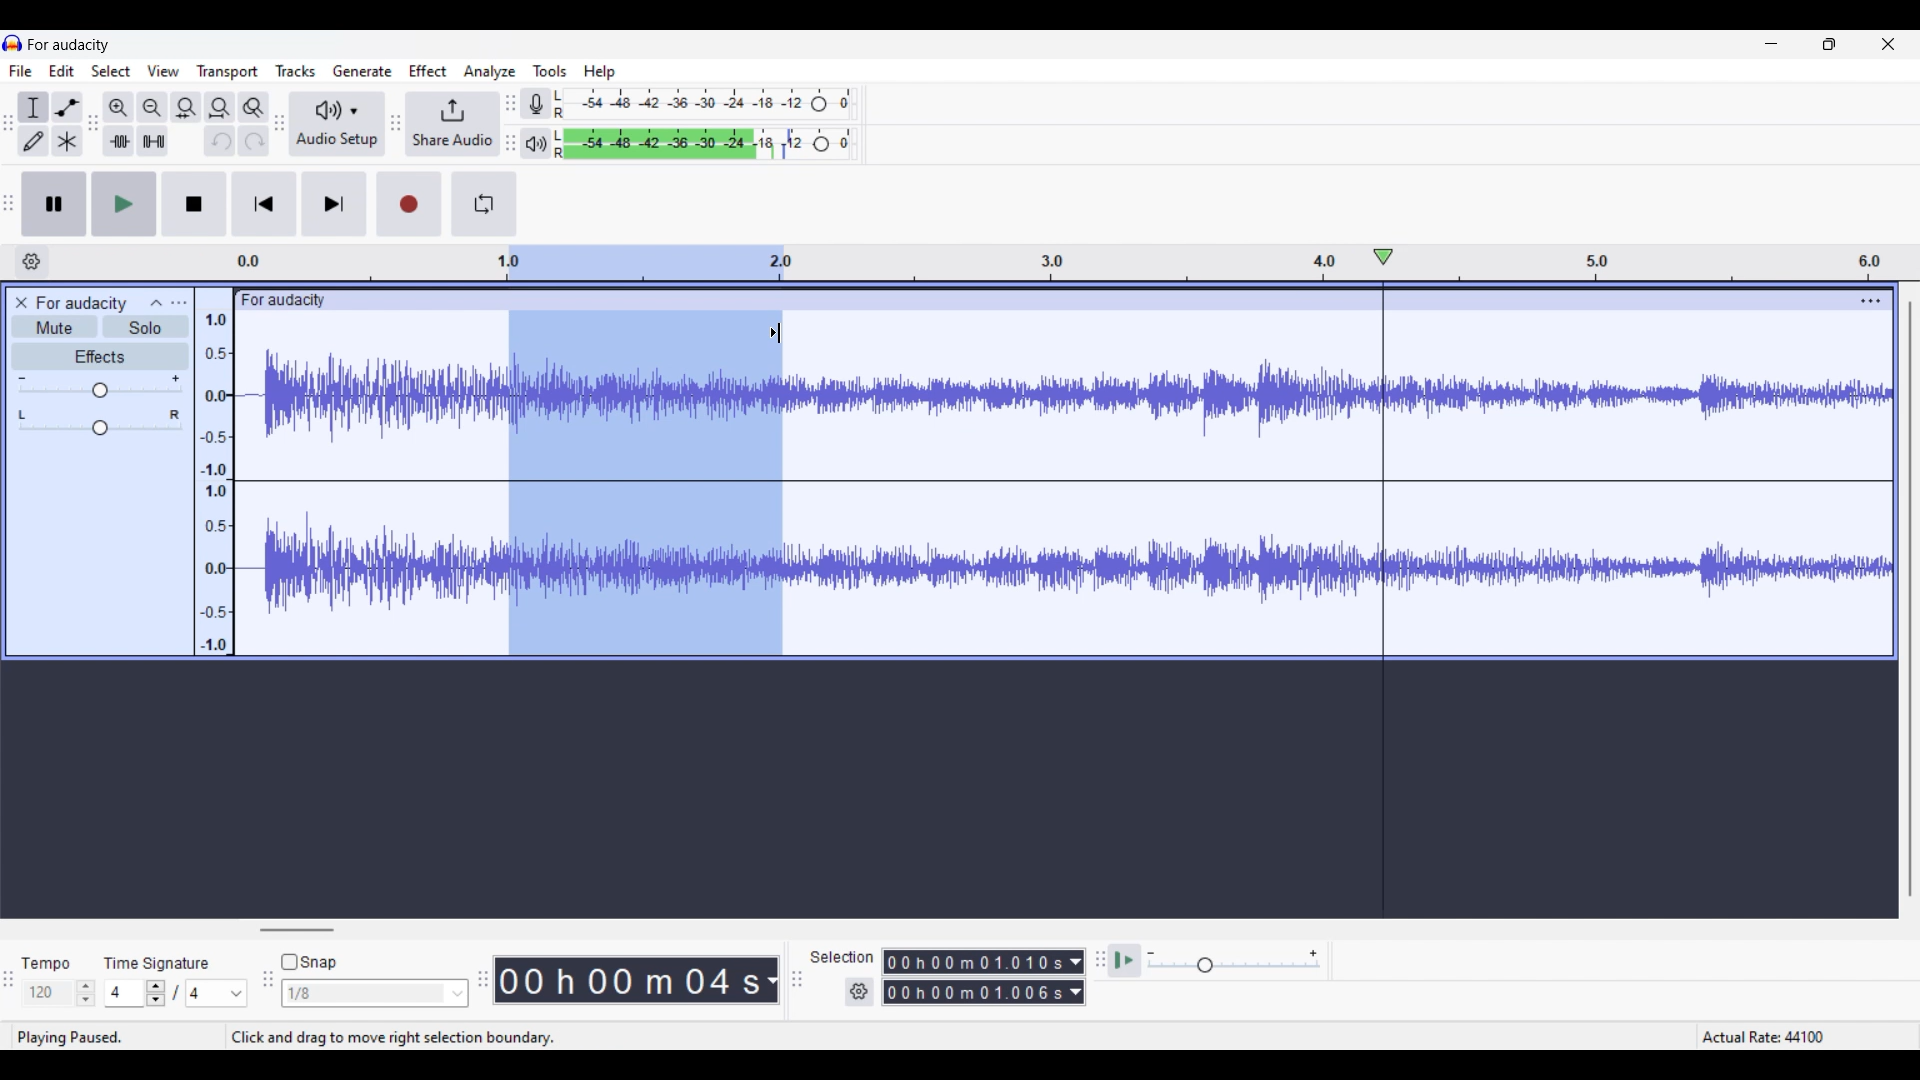 The width and height of the screenshot is (1920, 1080). What do you see at coordinates (179, 303) in the screenshot?
I see `Open menu` at bounding box center [179, 303].